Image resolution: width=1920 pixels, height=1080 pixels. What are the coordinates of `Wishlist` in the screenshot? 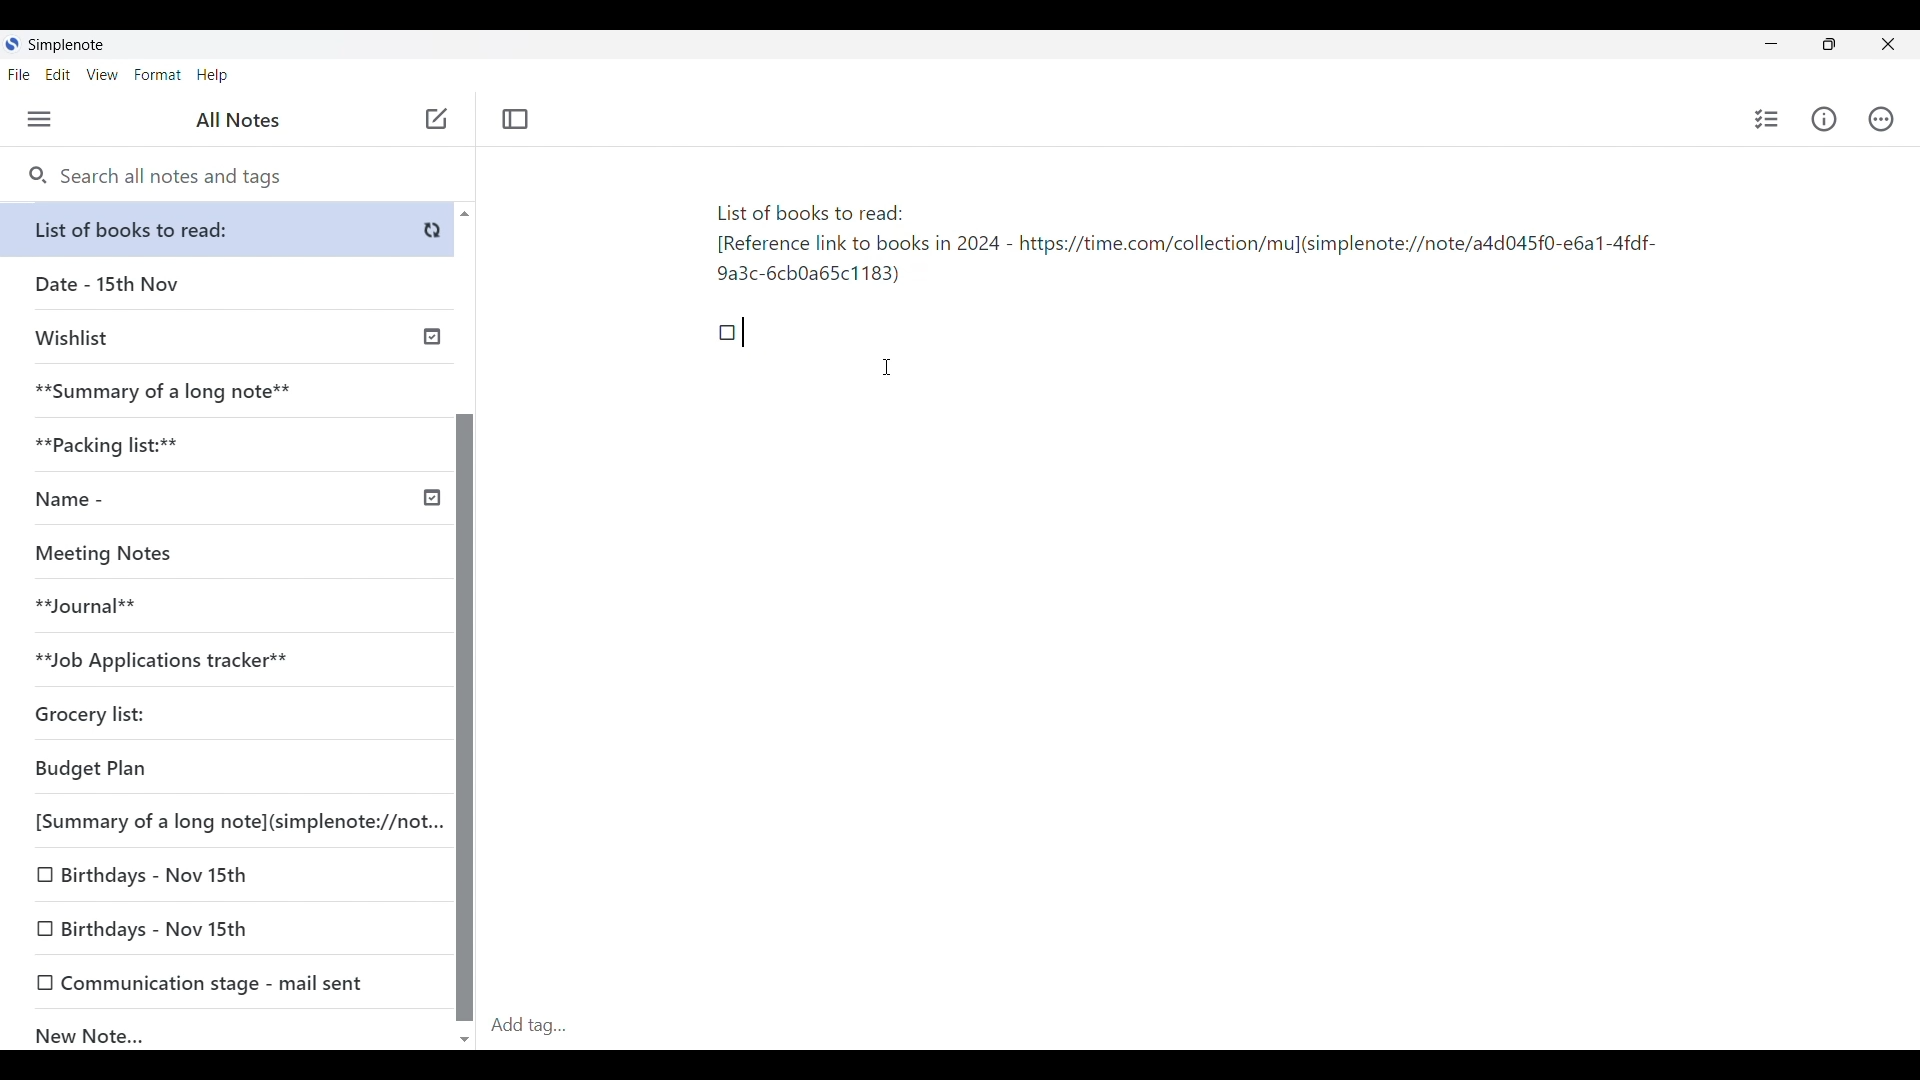 It's located at (232, 335).